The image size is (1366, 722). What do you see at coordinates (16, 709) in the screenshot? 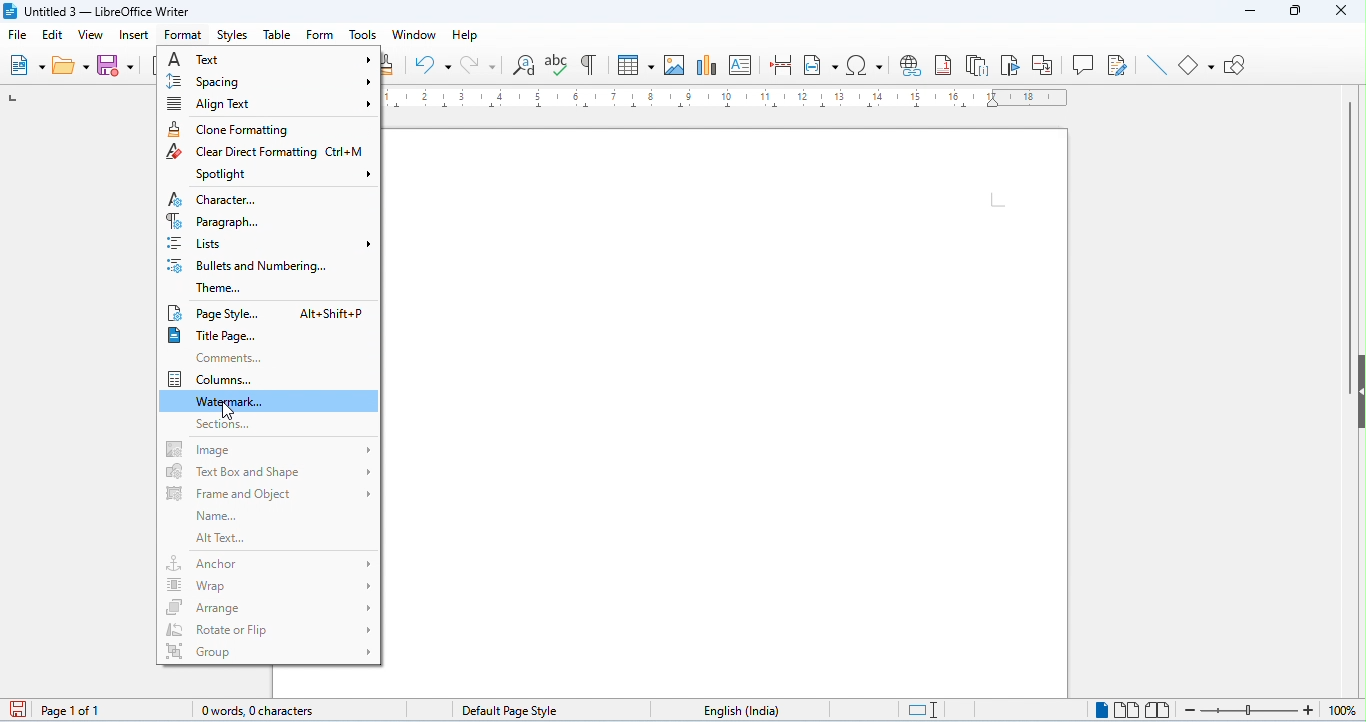
I see `save` at bounding box center [16, 709].